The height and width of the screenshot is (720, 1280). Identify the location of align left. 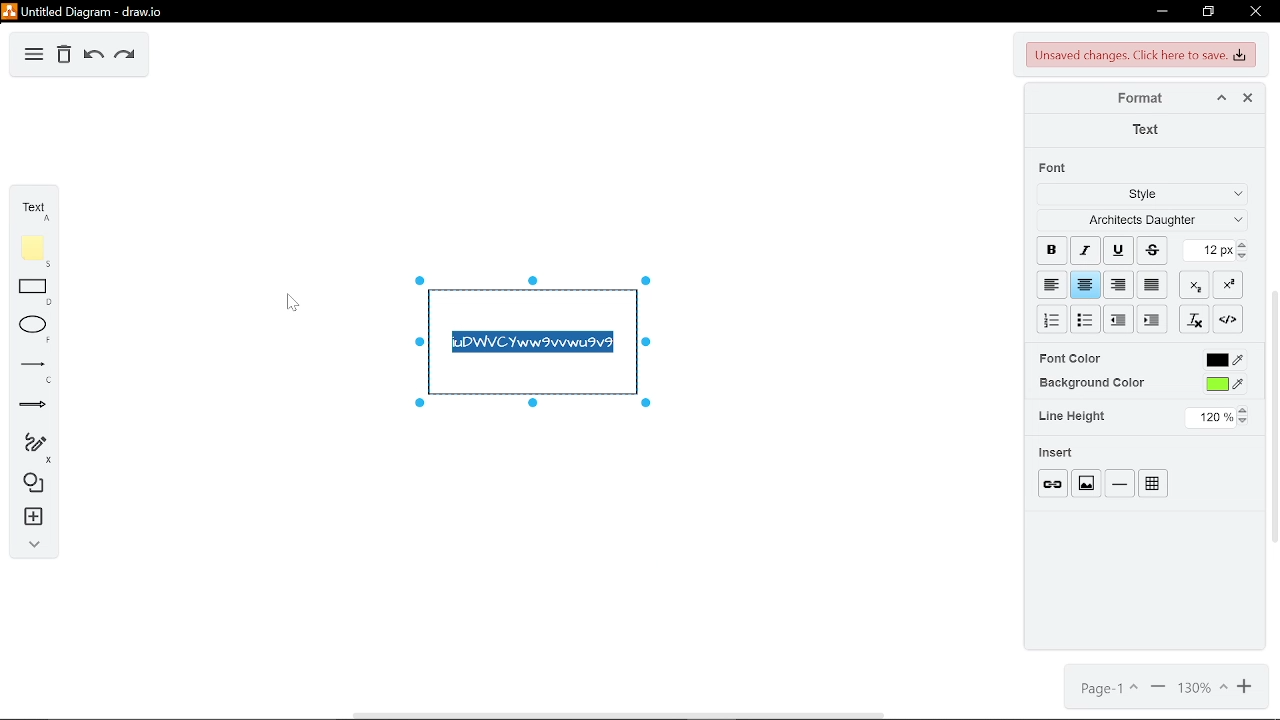
(1051, 283).